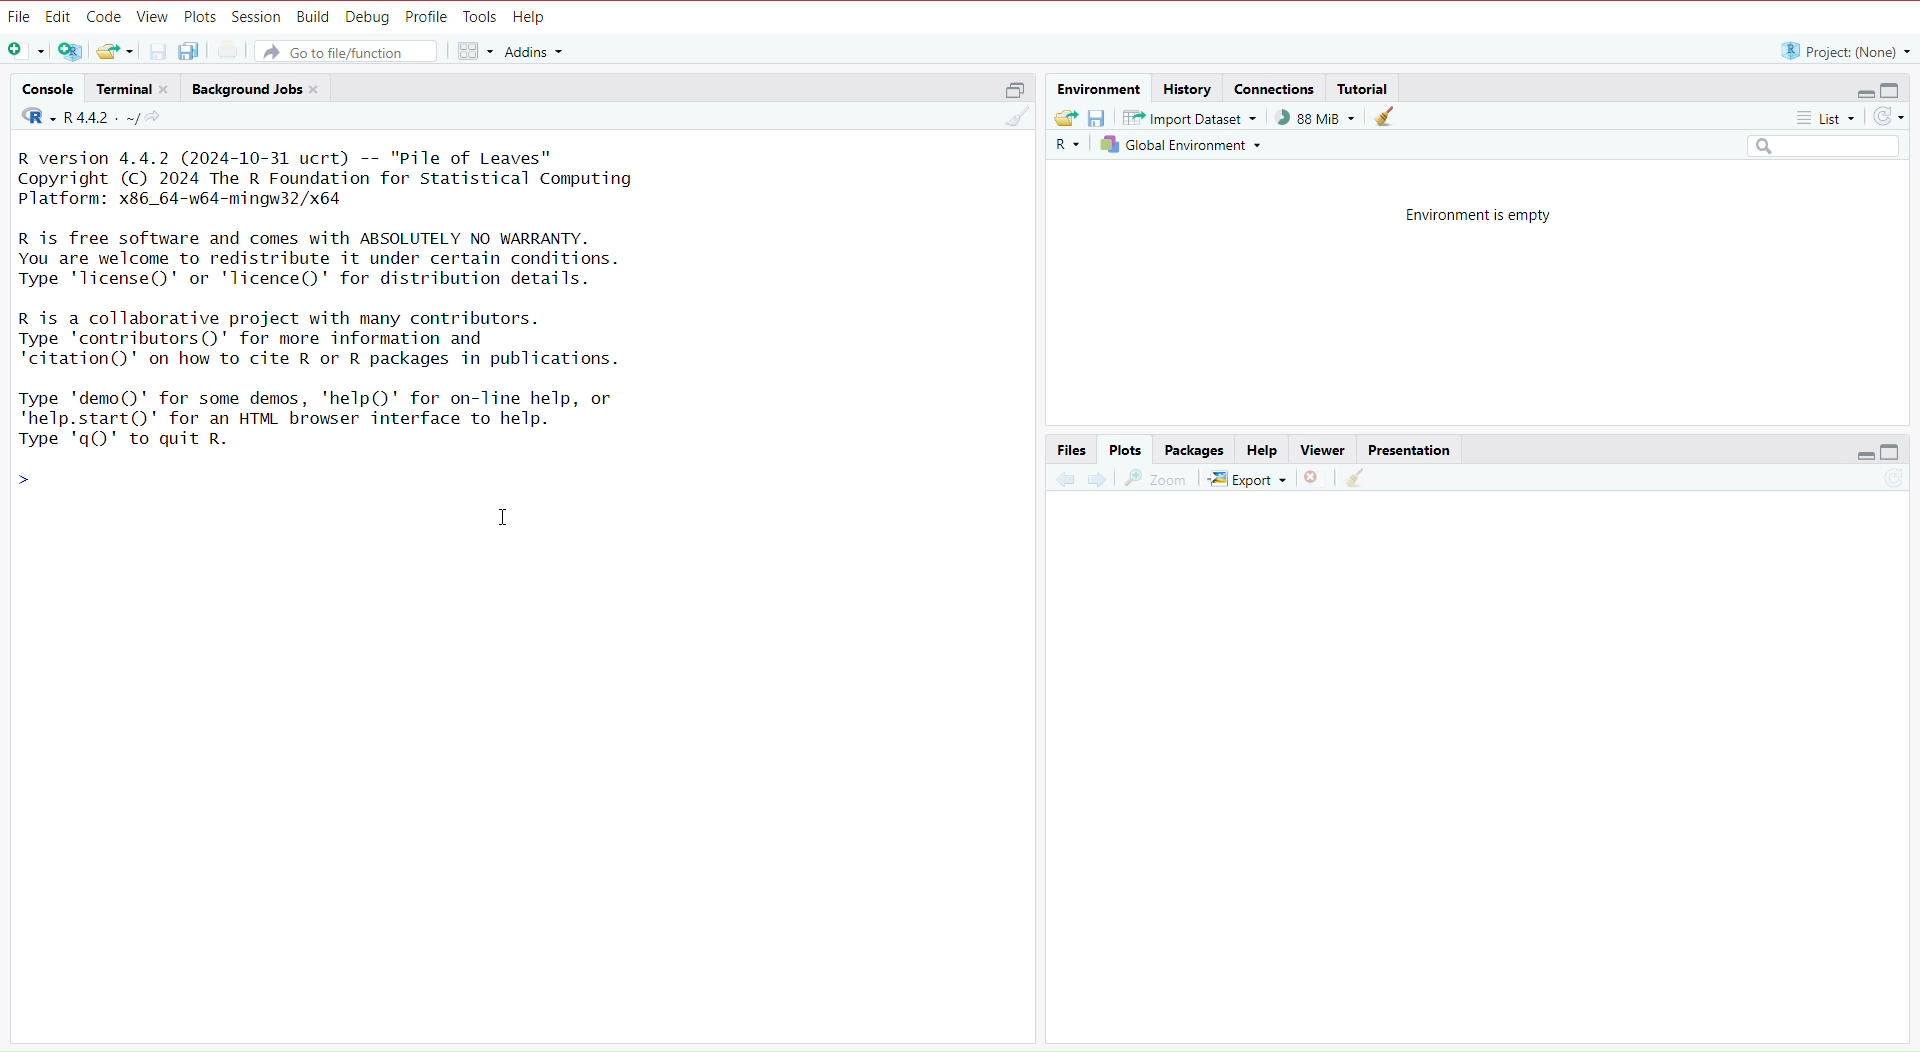  I want to click on project (None), so click(1843, 51).